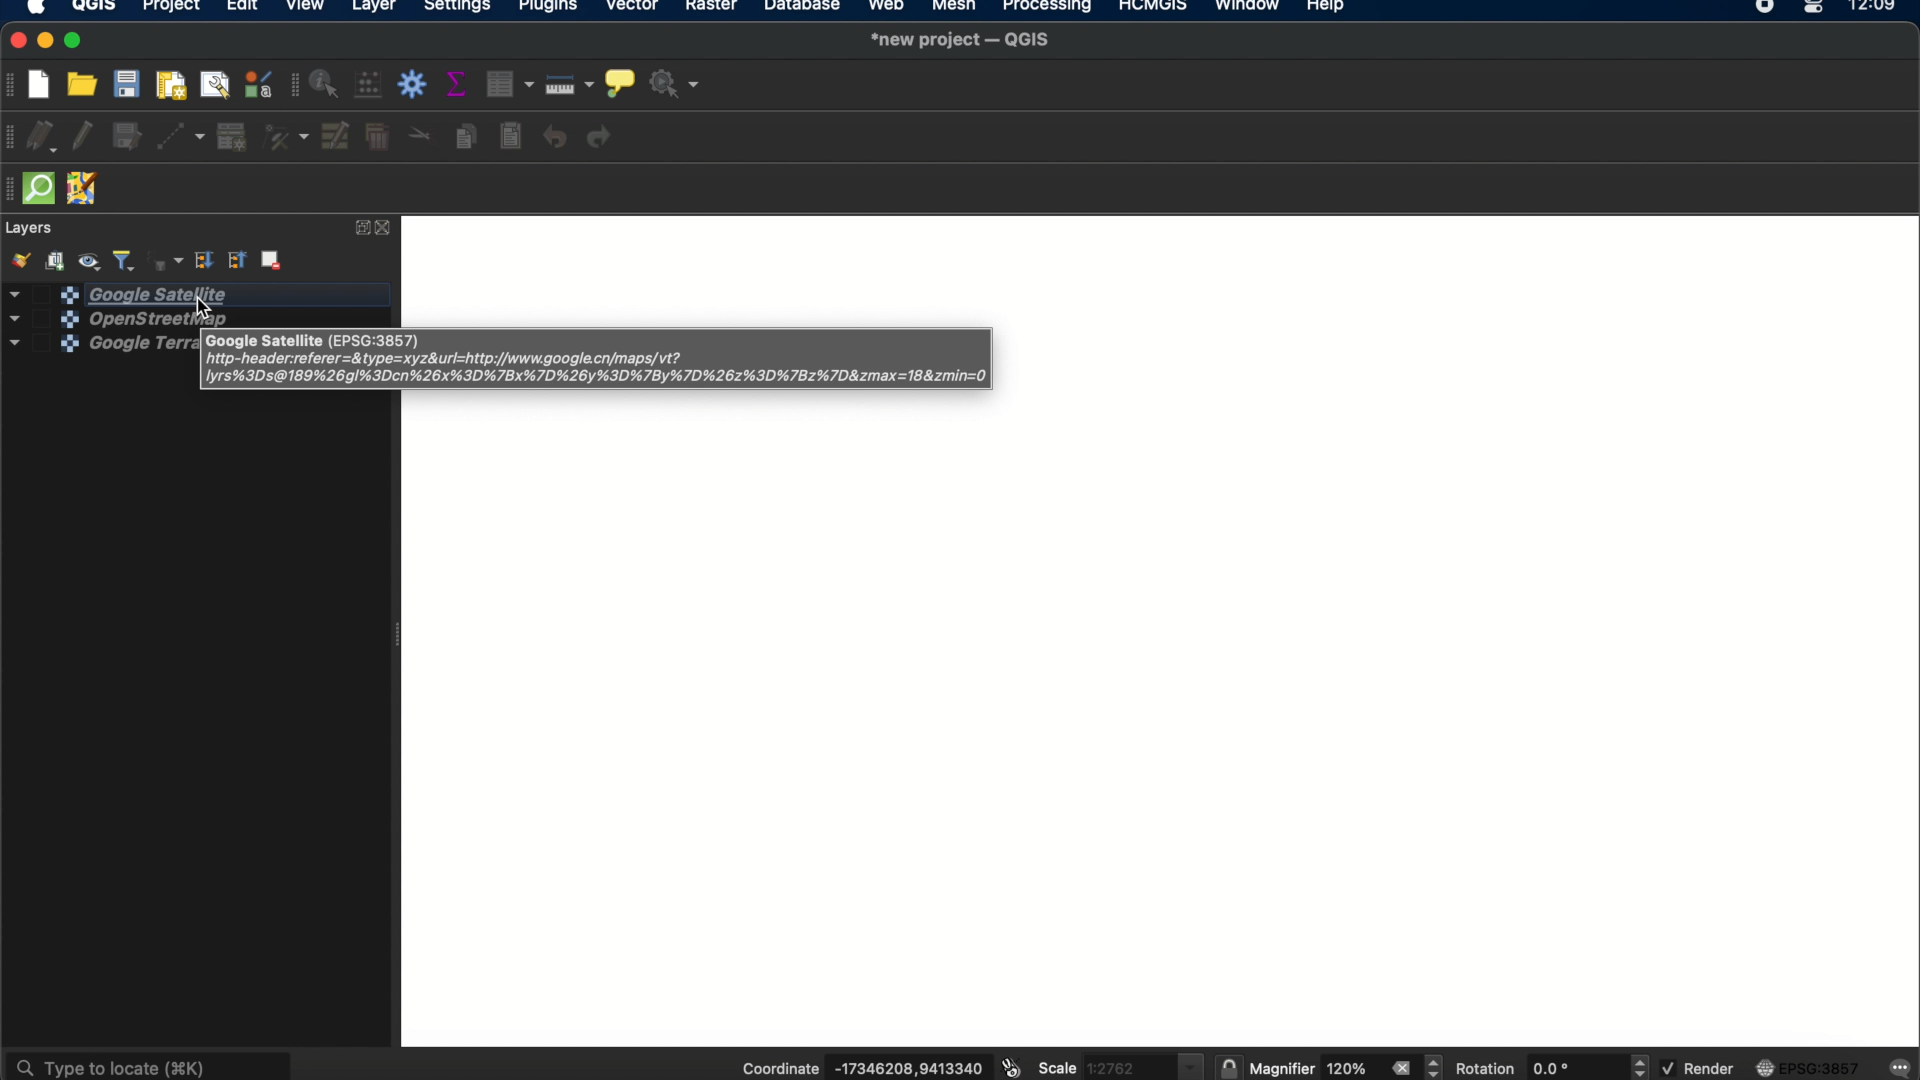  What do you see at coordinates (1400, 1068) in the screenshot?
I see `close` at bounding box center [1400, 1068].